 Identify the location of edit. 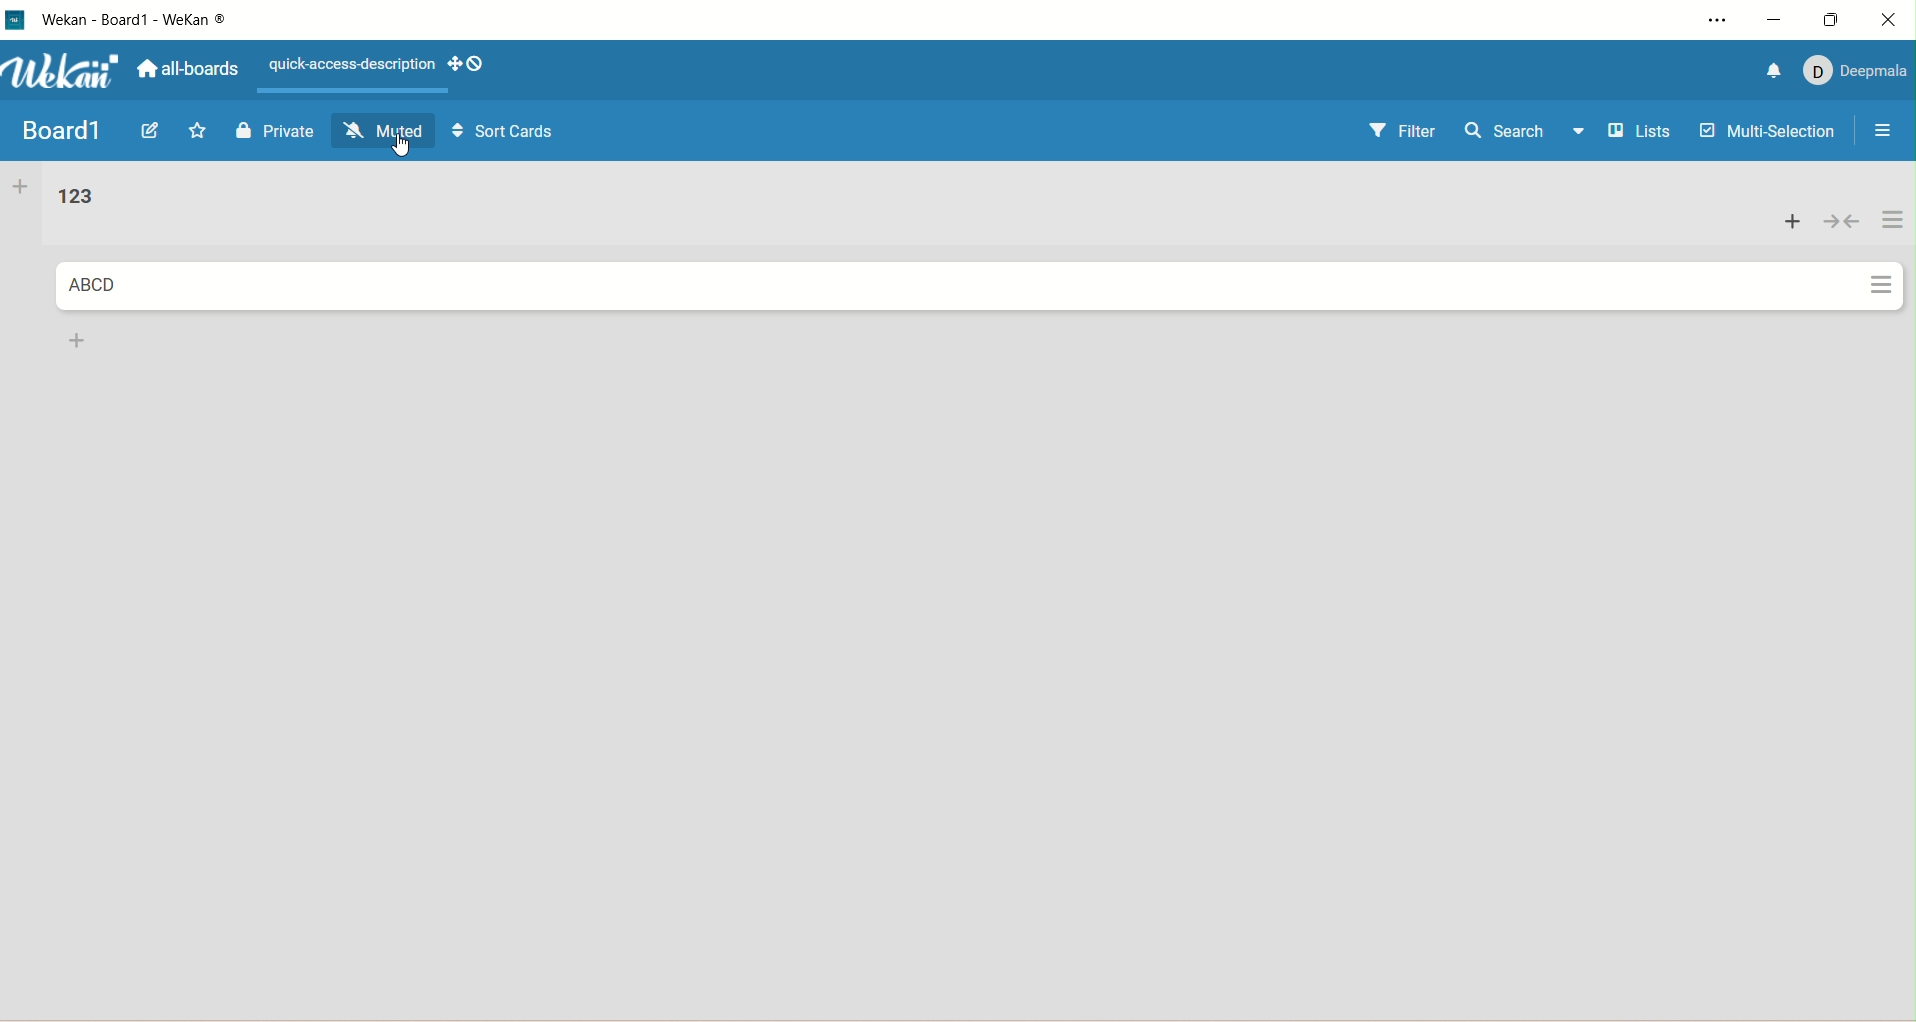
(154, 132).